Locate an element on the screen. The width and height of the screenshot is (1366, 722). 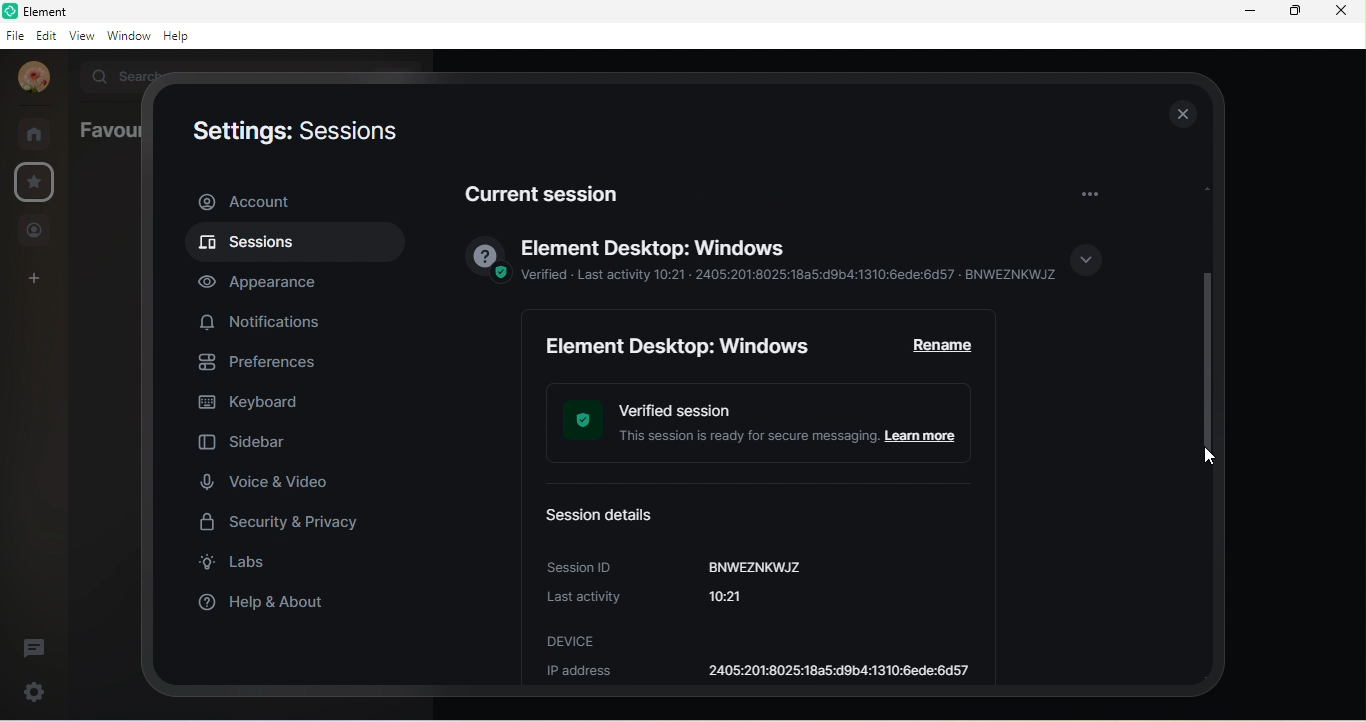
help is located at coordinates (181, 37).